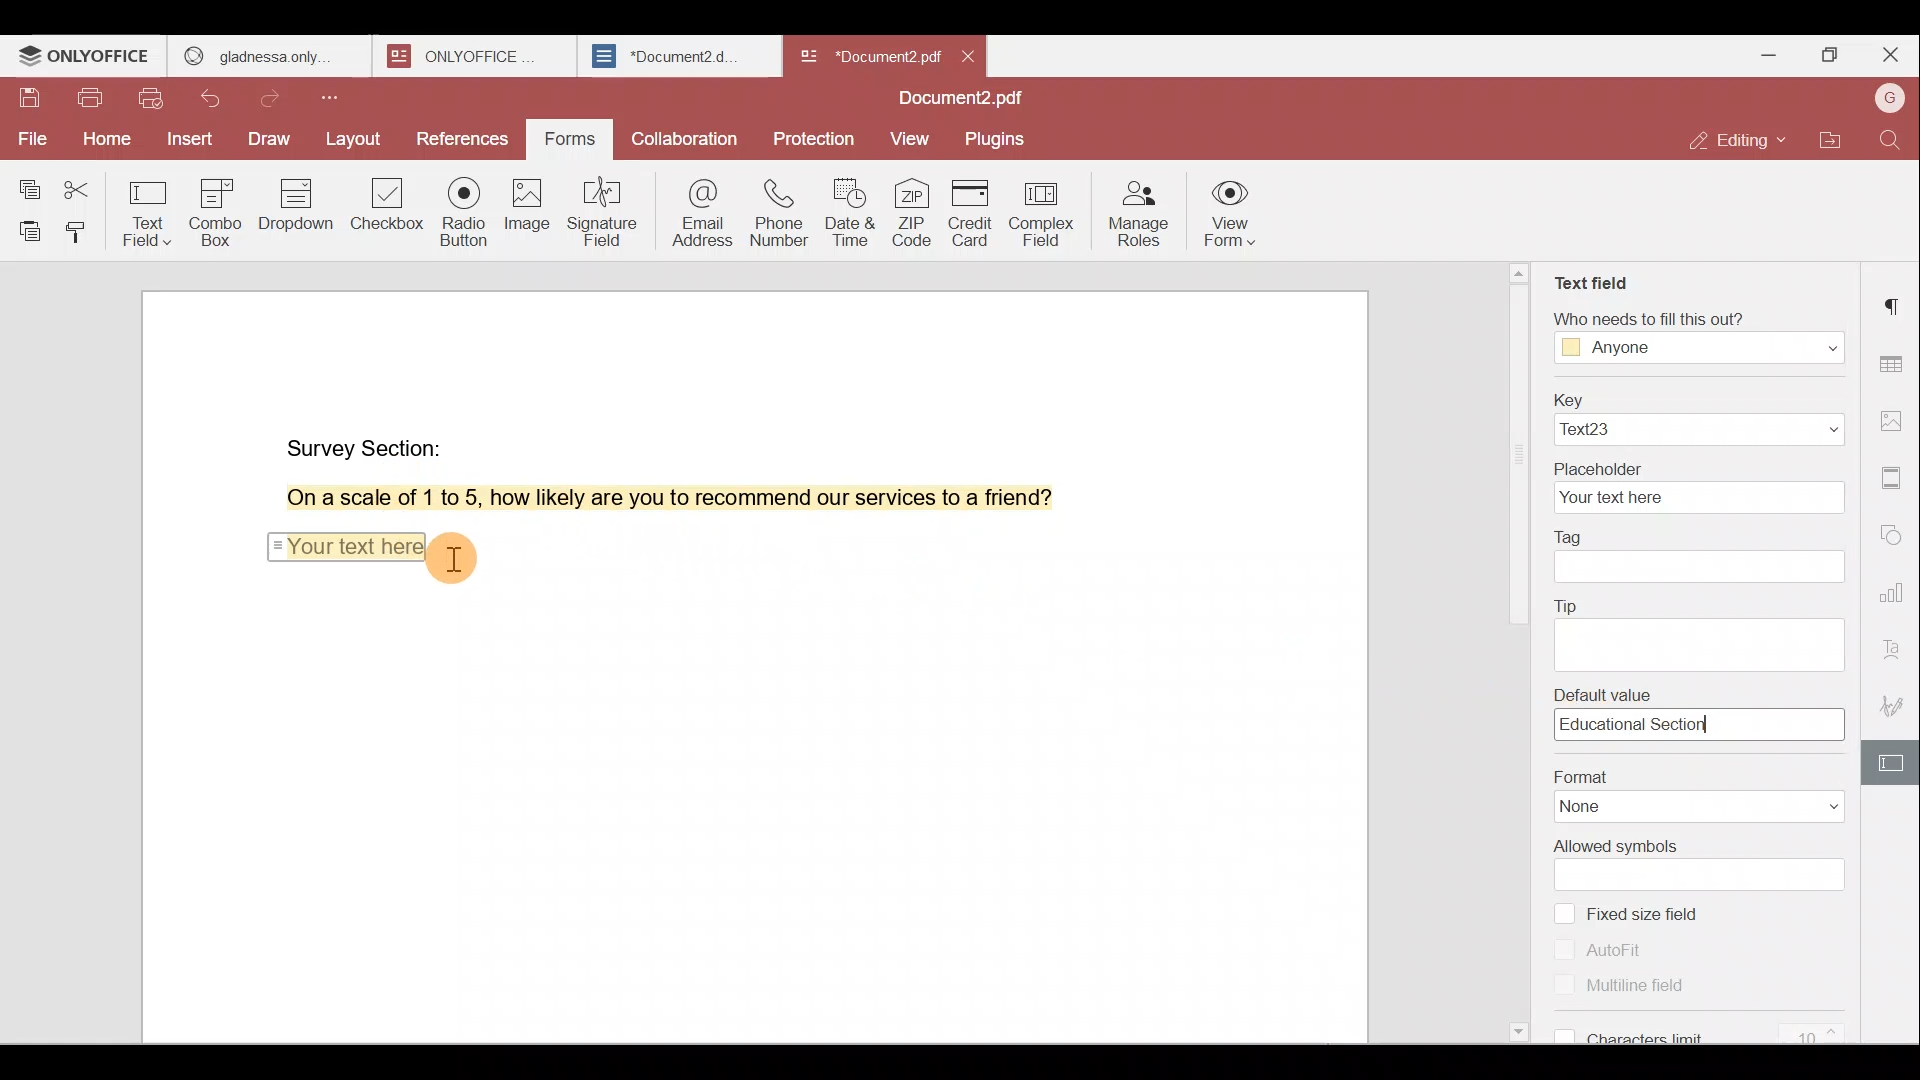  I want to click on Layout, so click(353, 140).